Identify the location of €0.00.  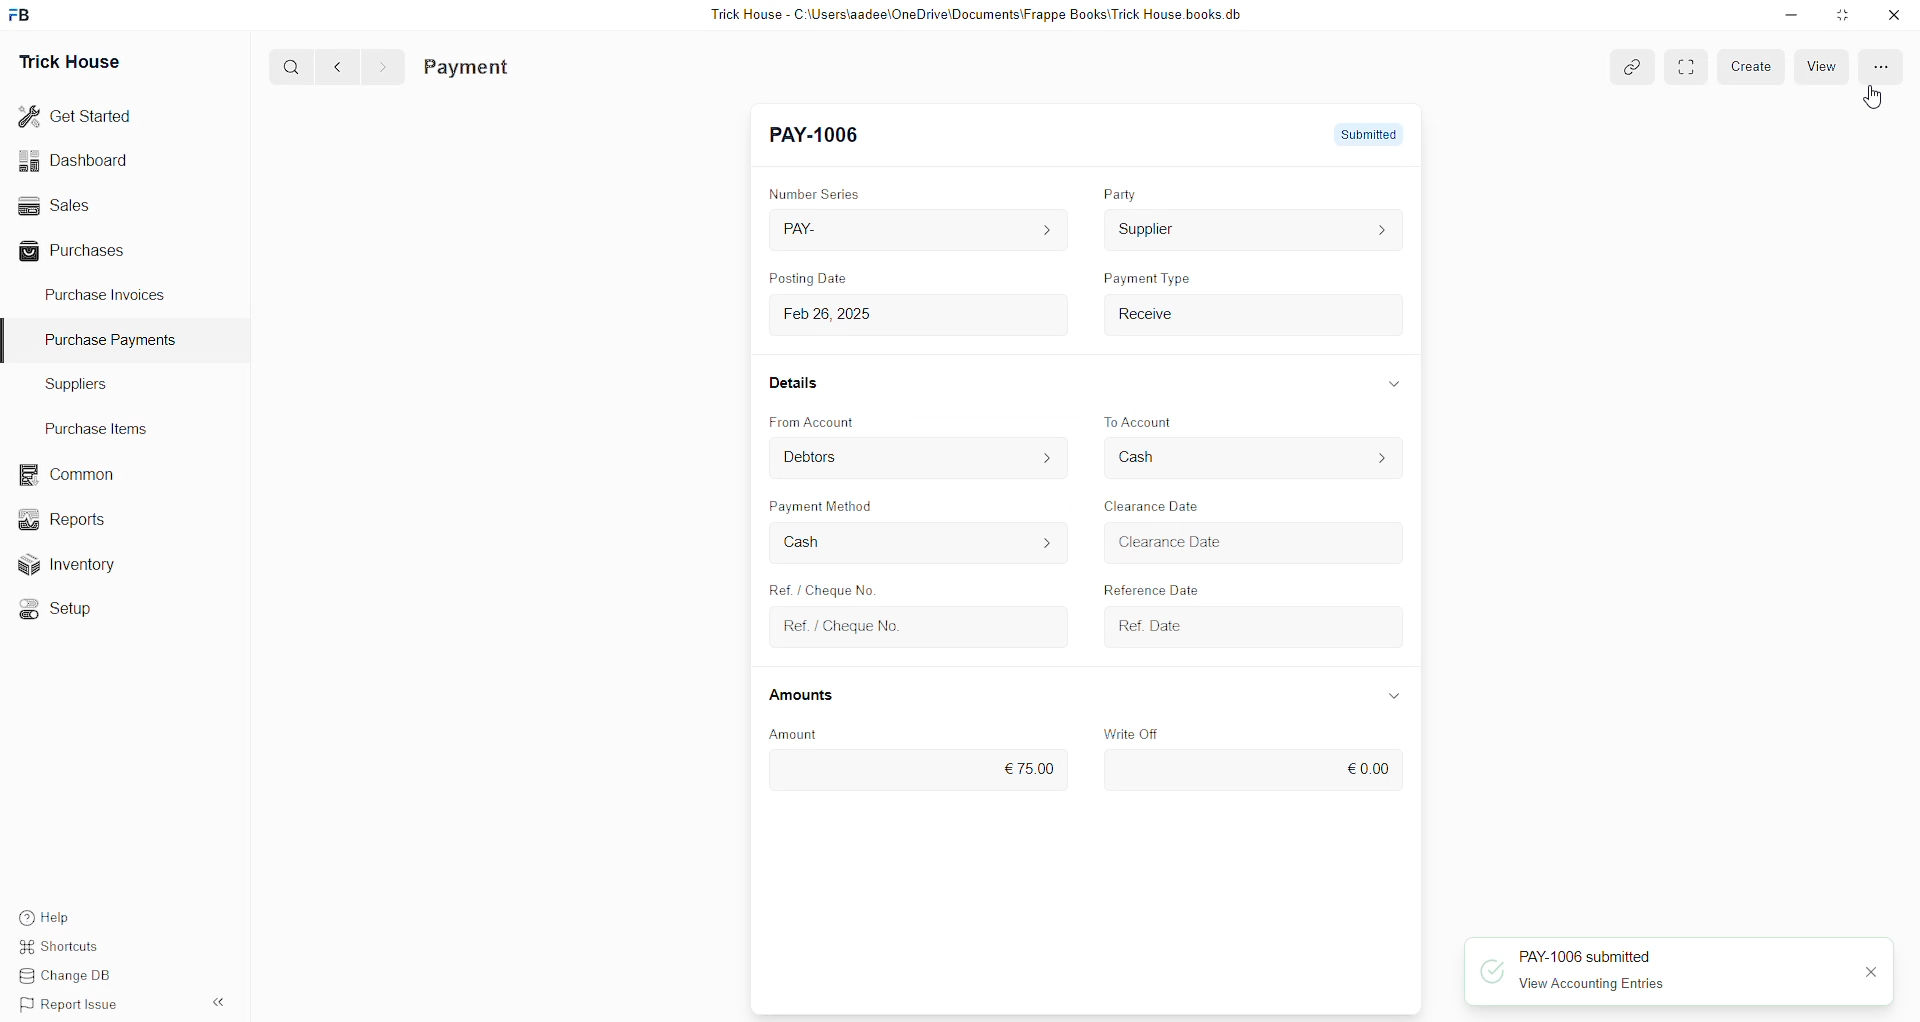
(1361, 764).